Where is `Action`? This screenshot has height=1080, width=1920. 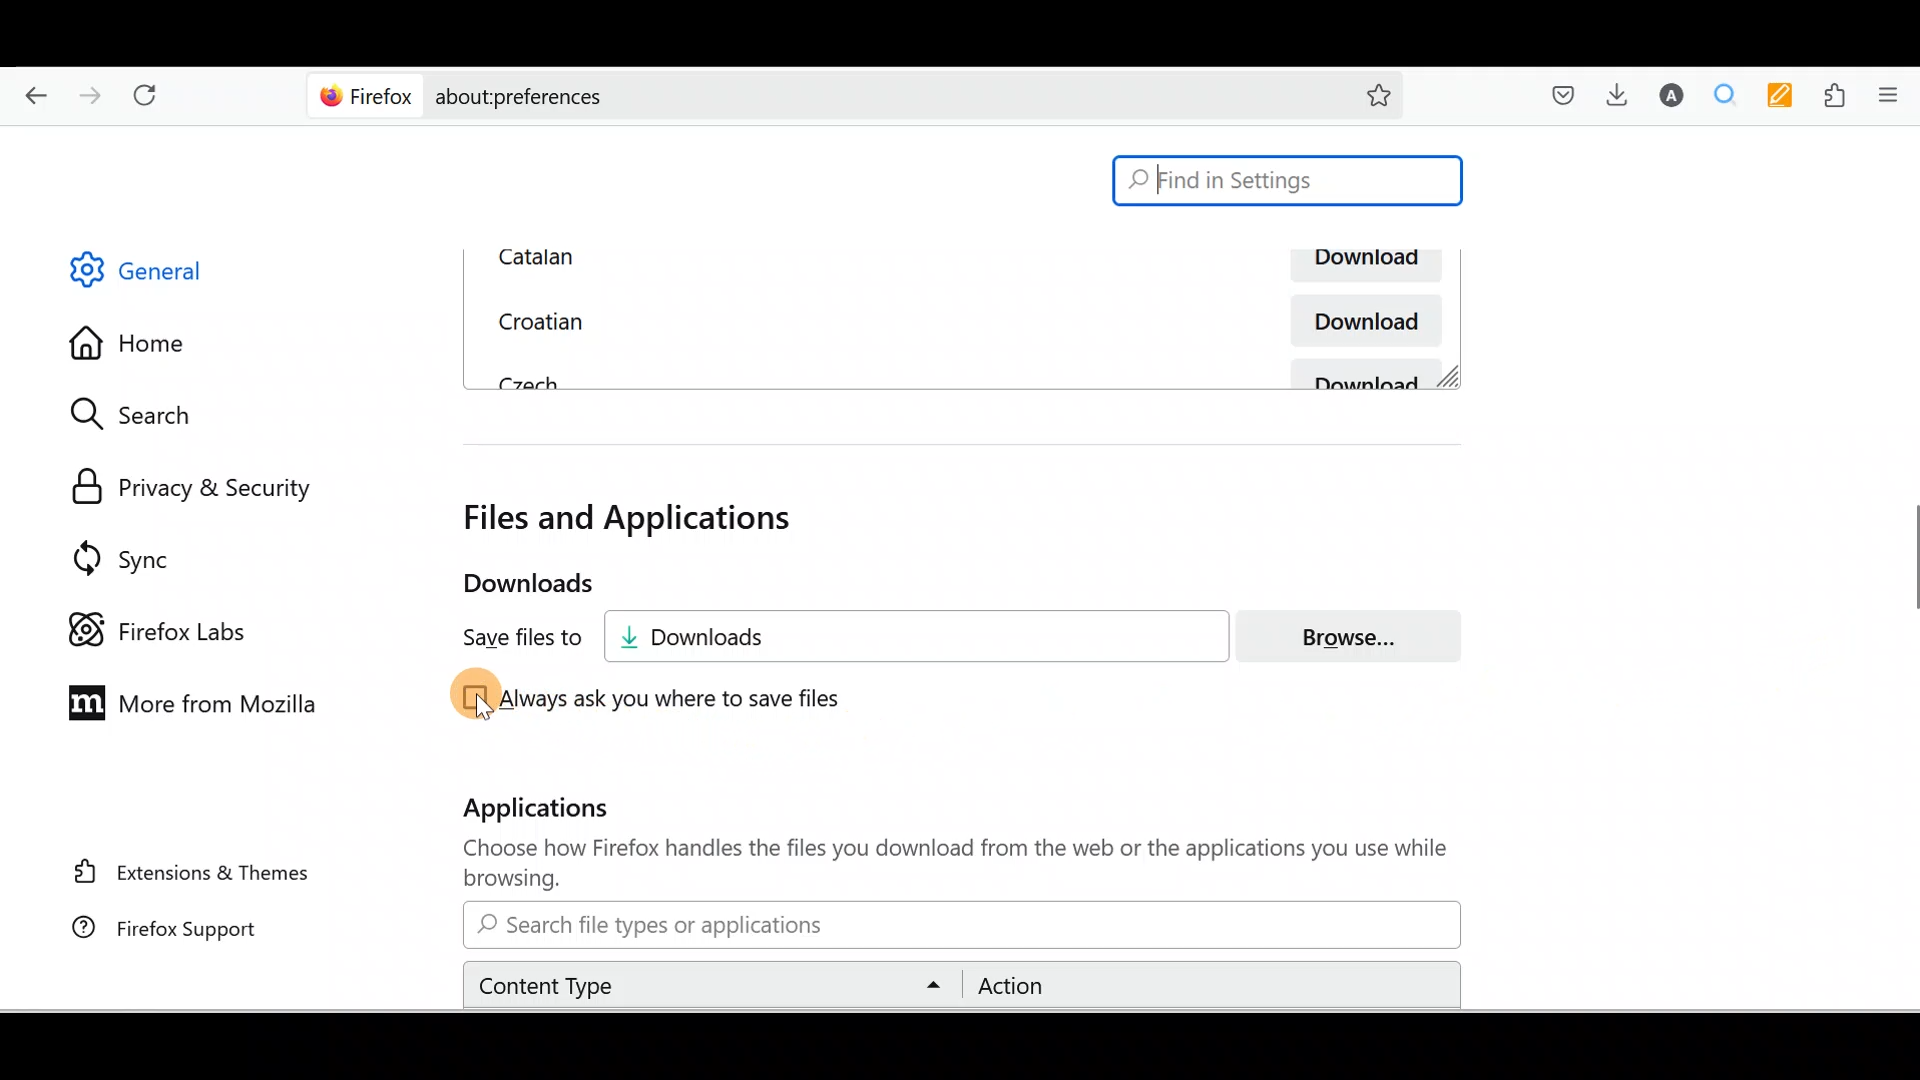
Action is located at coordinates (1205, 986).